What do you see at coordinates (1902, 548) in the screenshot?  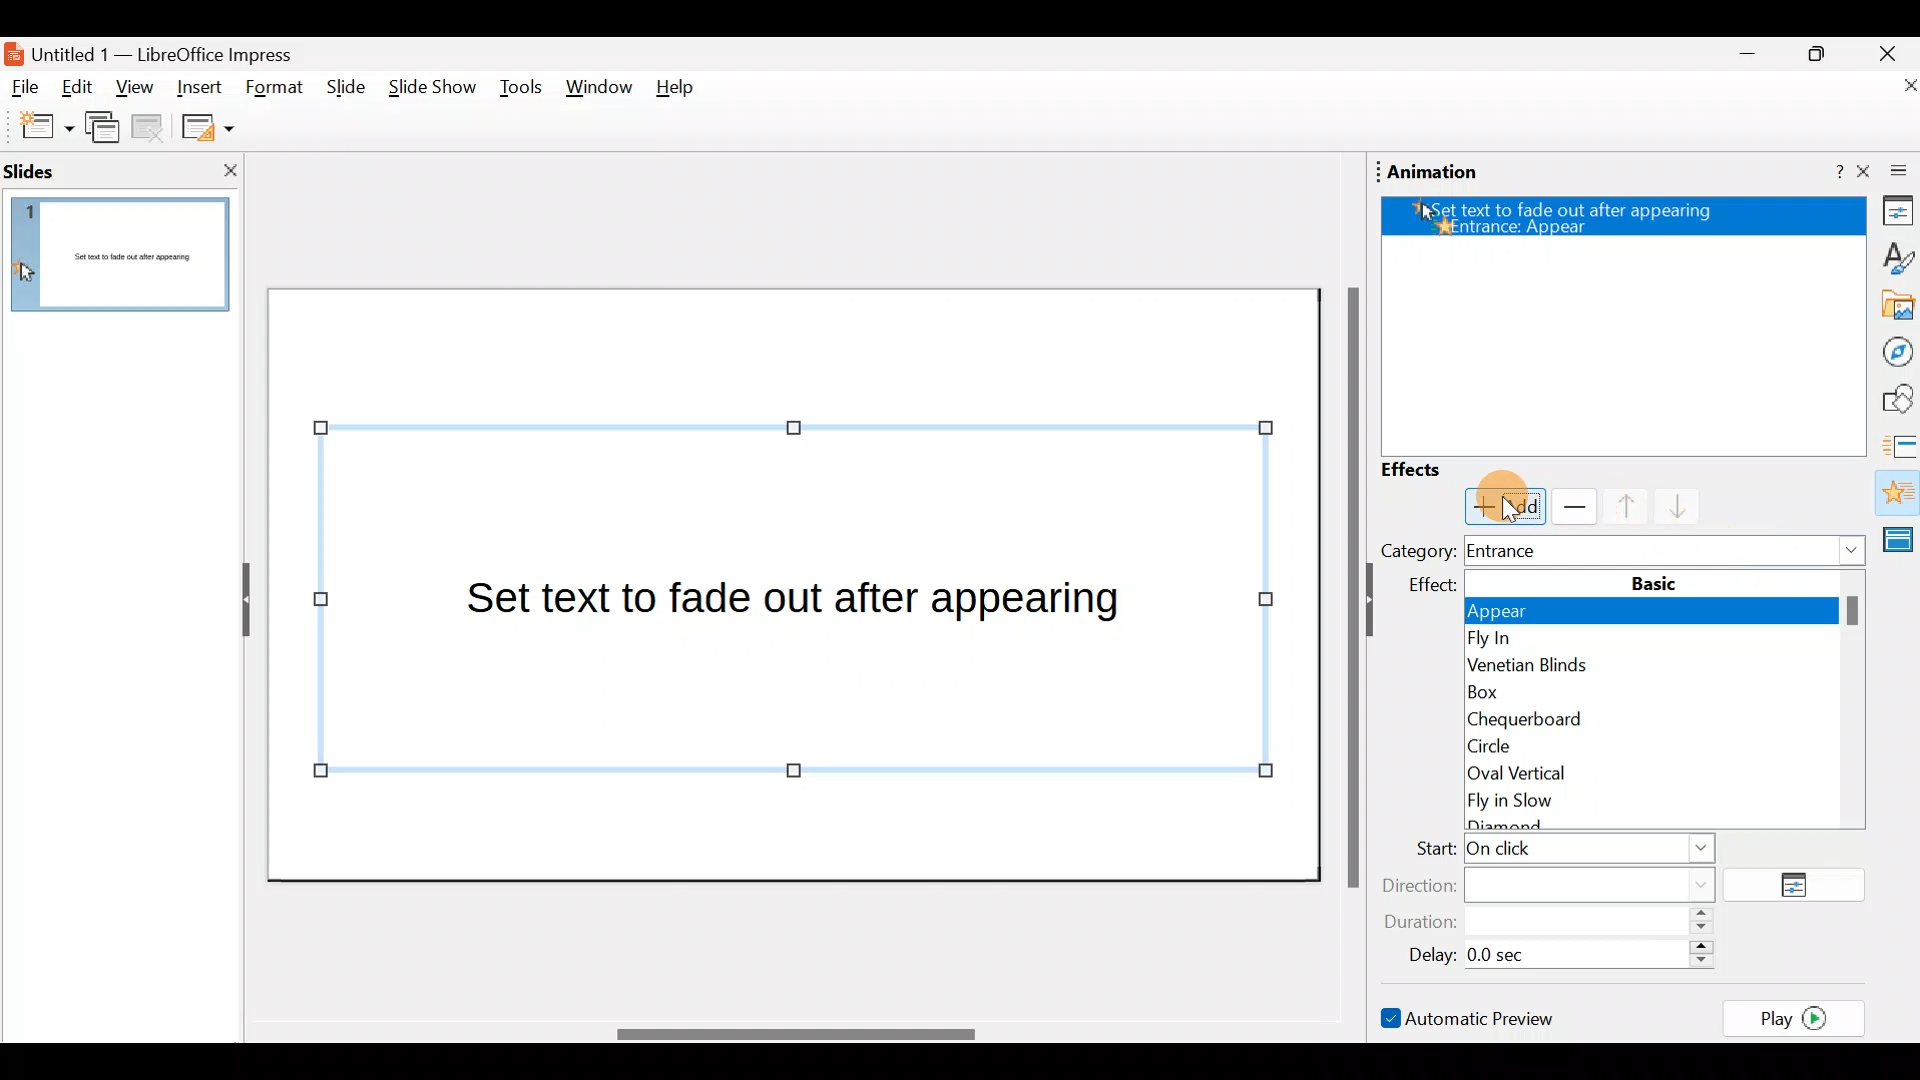 I see `Master slides` at bounding box center [1902, 548].